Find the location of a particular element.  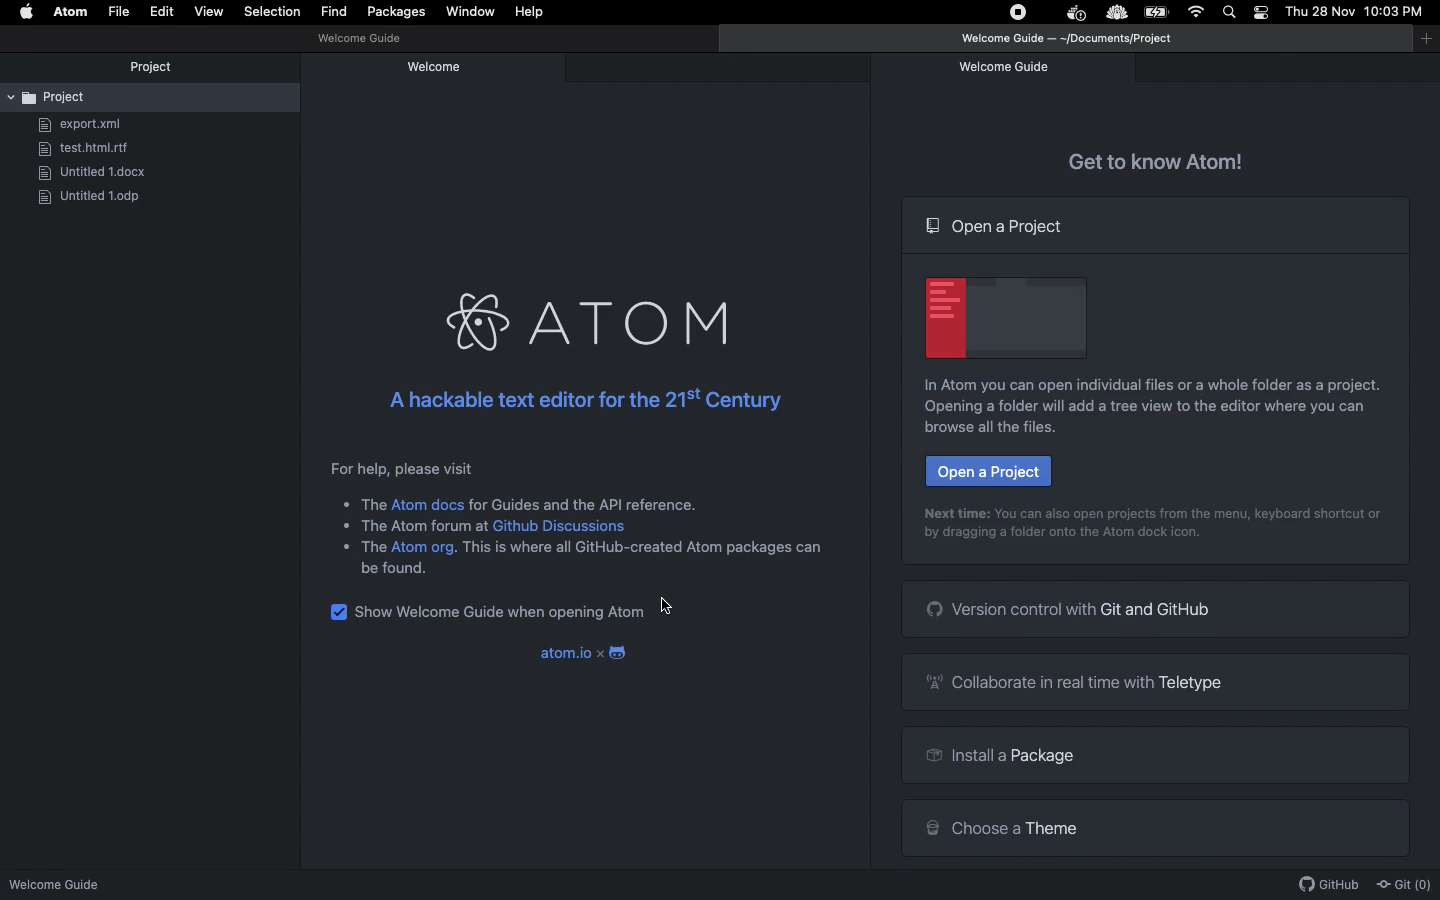

Time is located at coordinates (1398, 13).